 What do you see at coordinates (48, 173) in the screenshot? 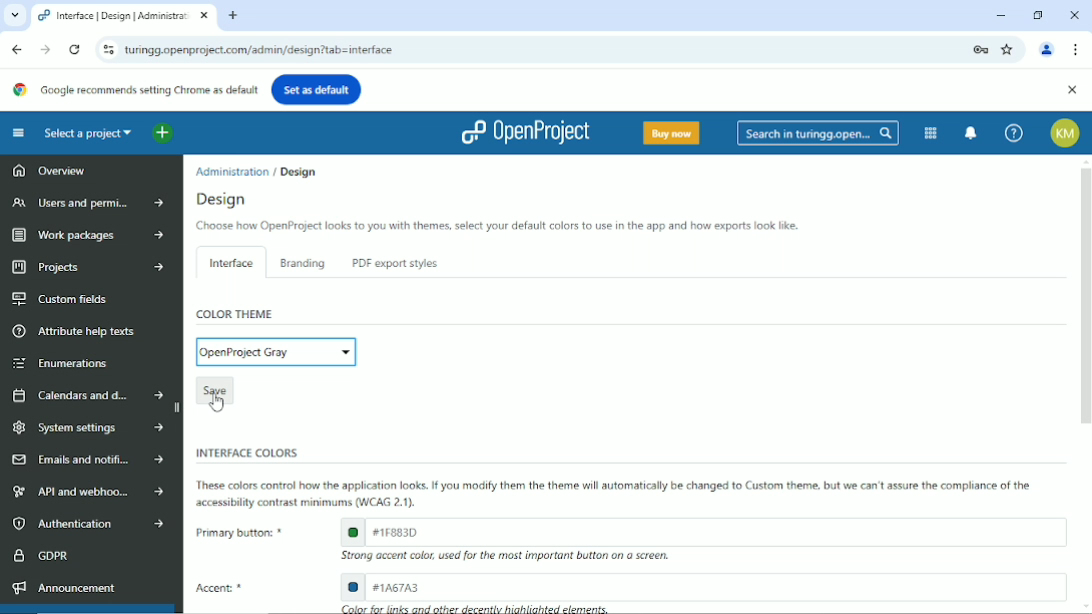
I see `Overview` at bounding box center [48, 173].